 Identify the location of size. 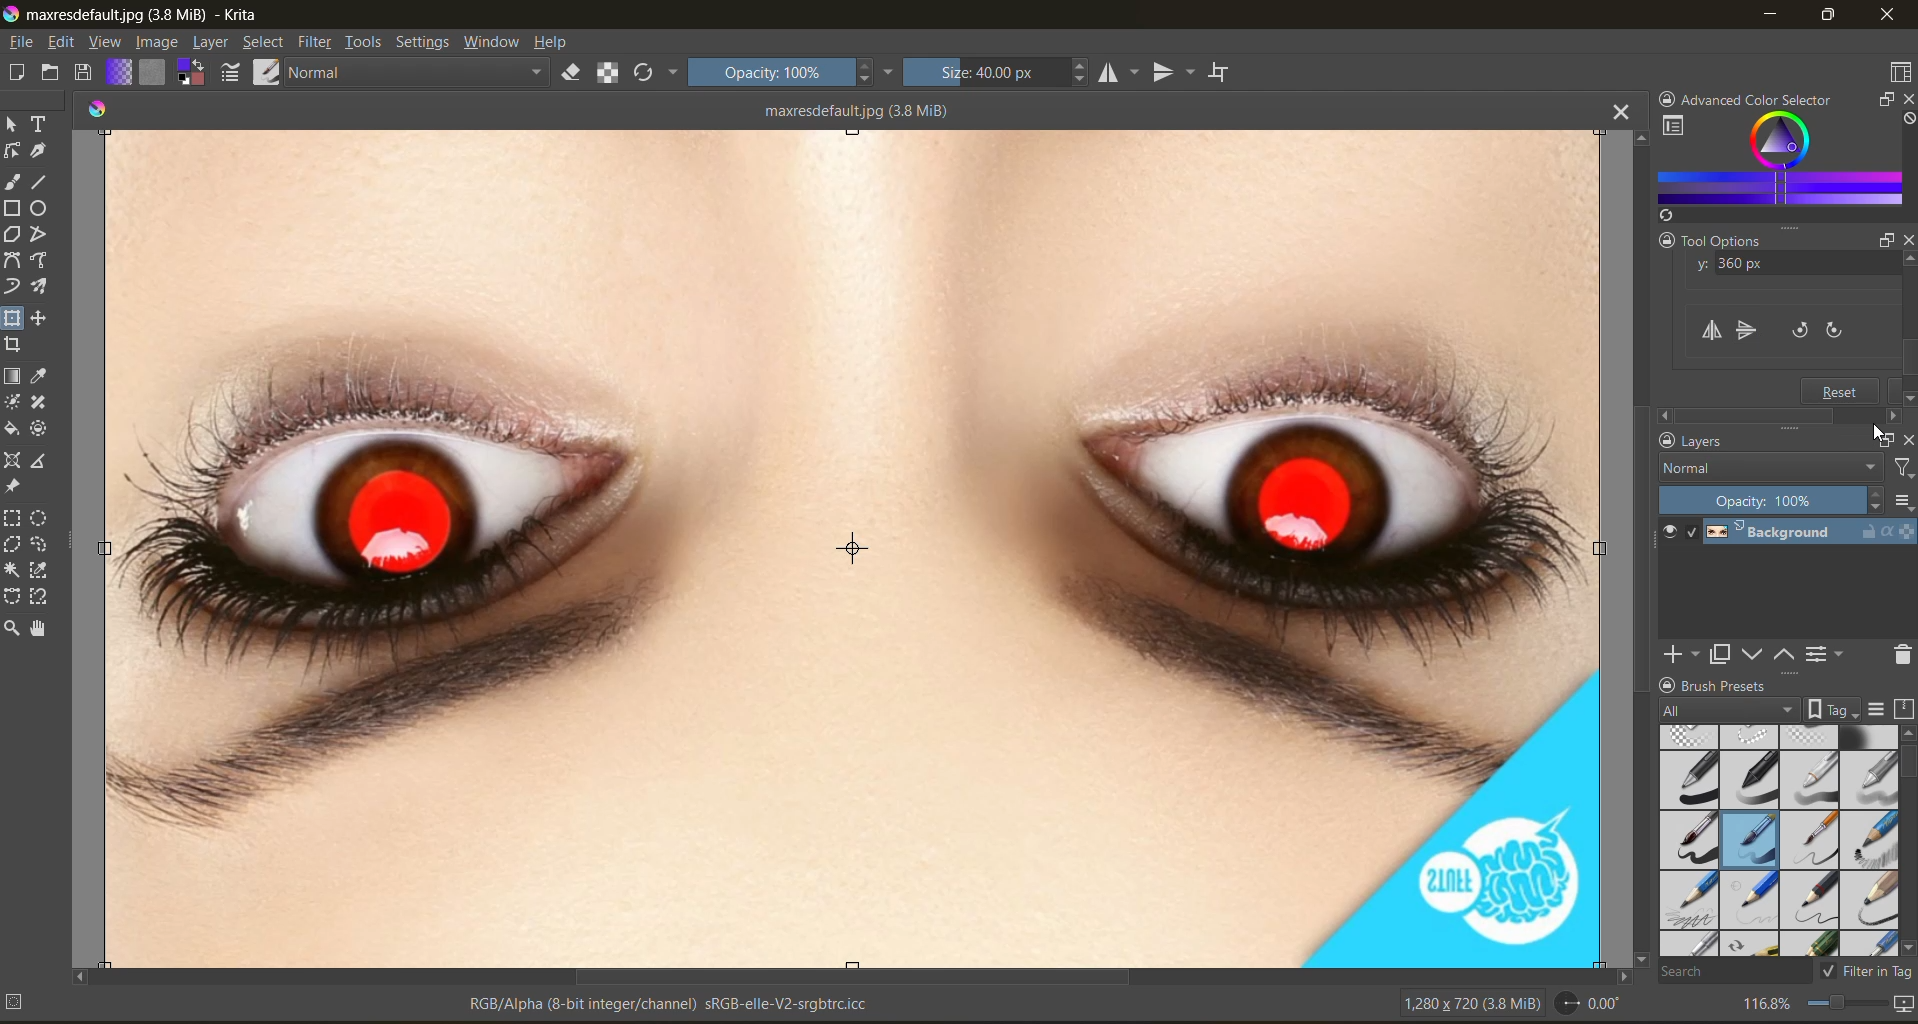
(996, 74).